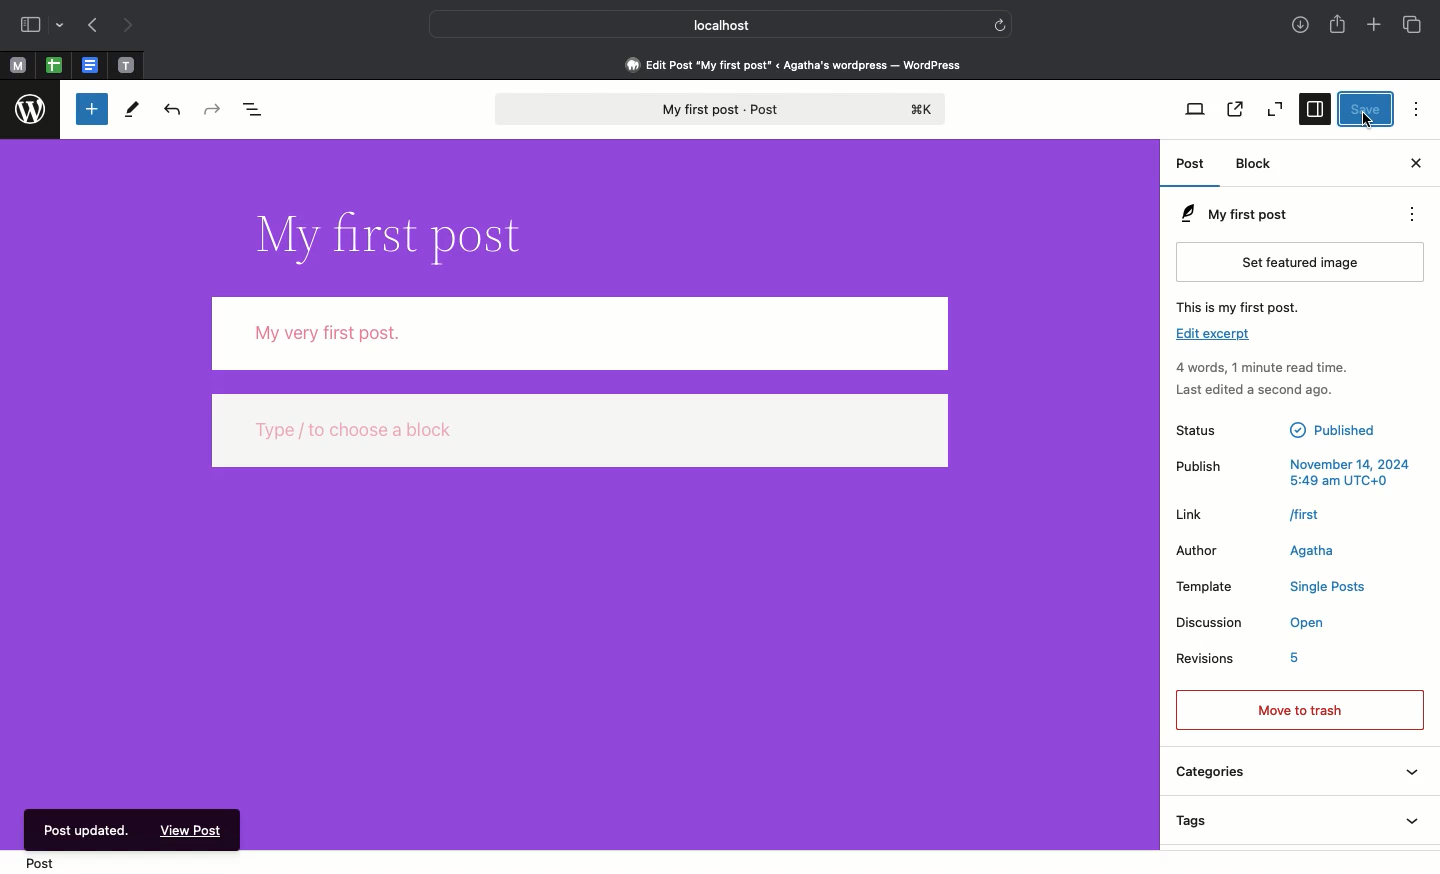 The image size is (1440, 874). What do you see at coordinates (1373, 26) in the screenshot?
I see `Add new tab` at bounding box center [1373, 26].